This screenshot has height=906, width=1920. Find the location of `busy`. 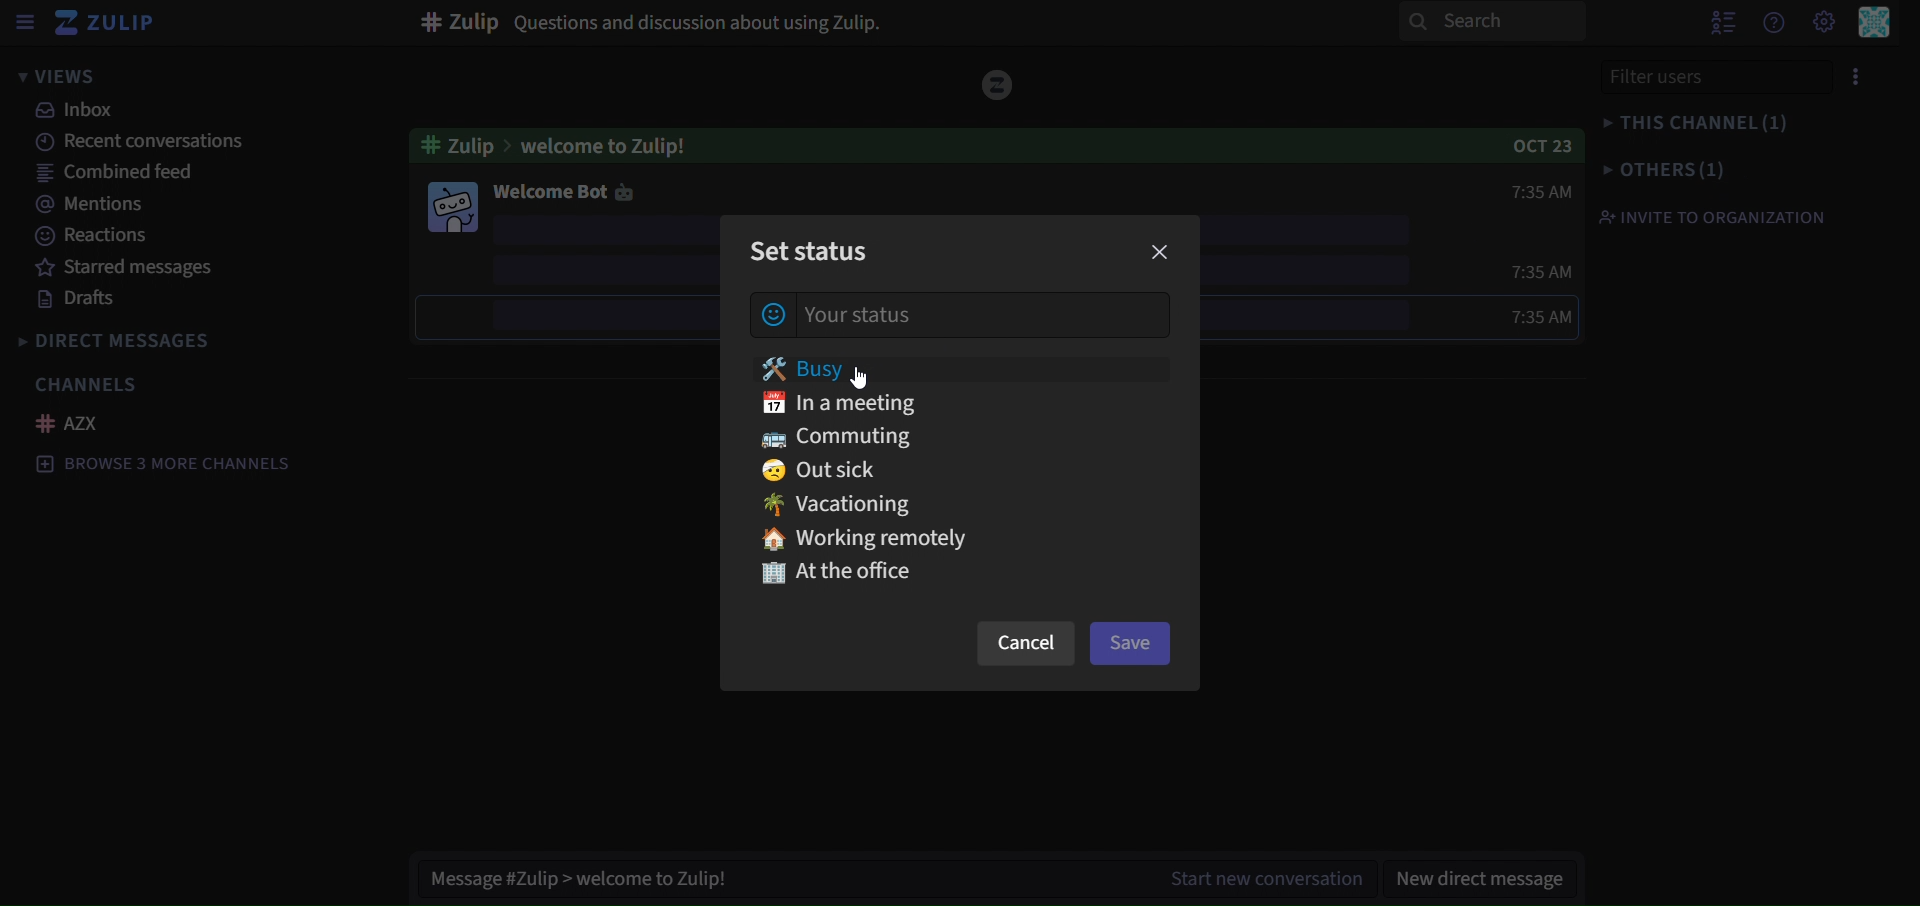

busy is located at coordinates (810, 369).